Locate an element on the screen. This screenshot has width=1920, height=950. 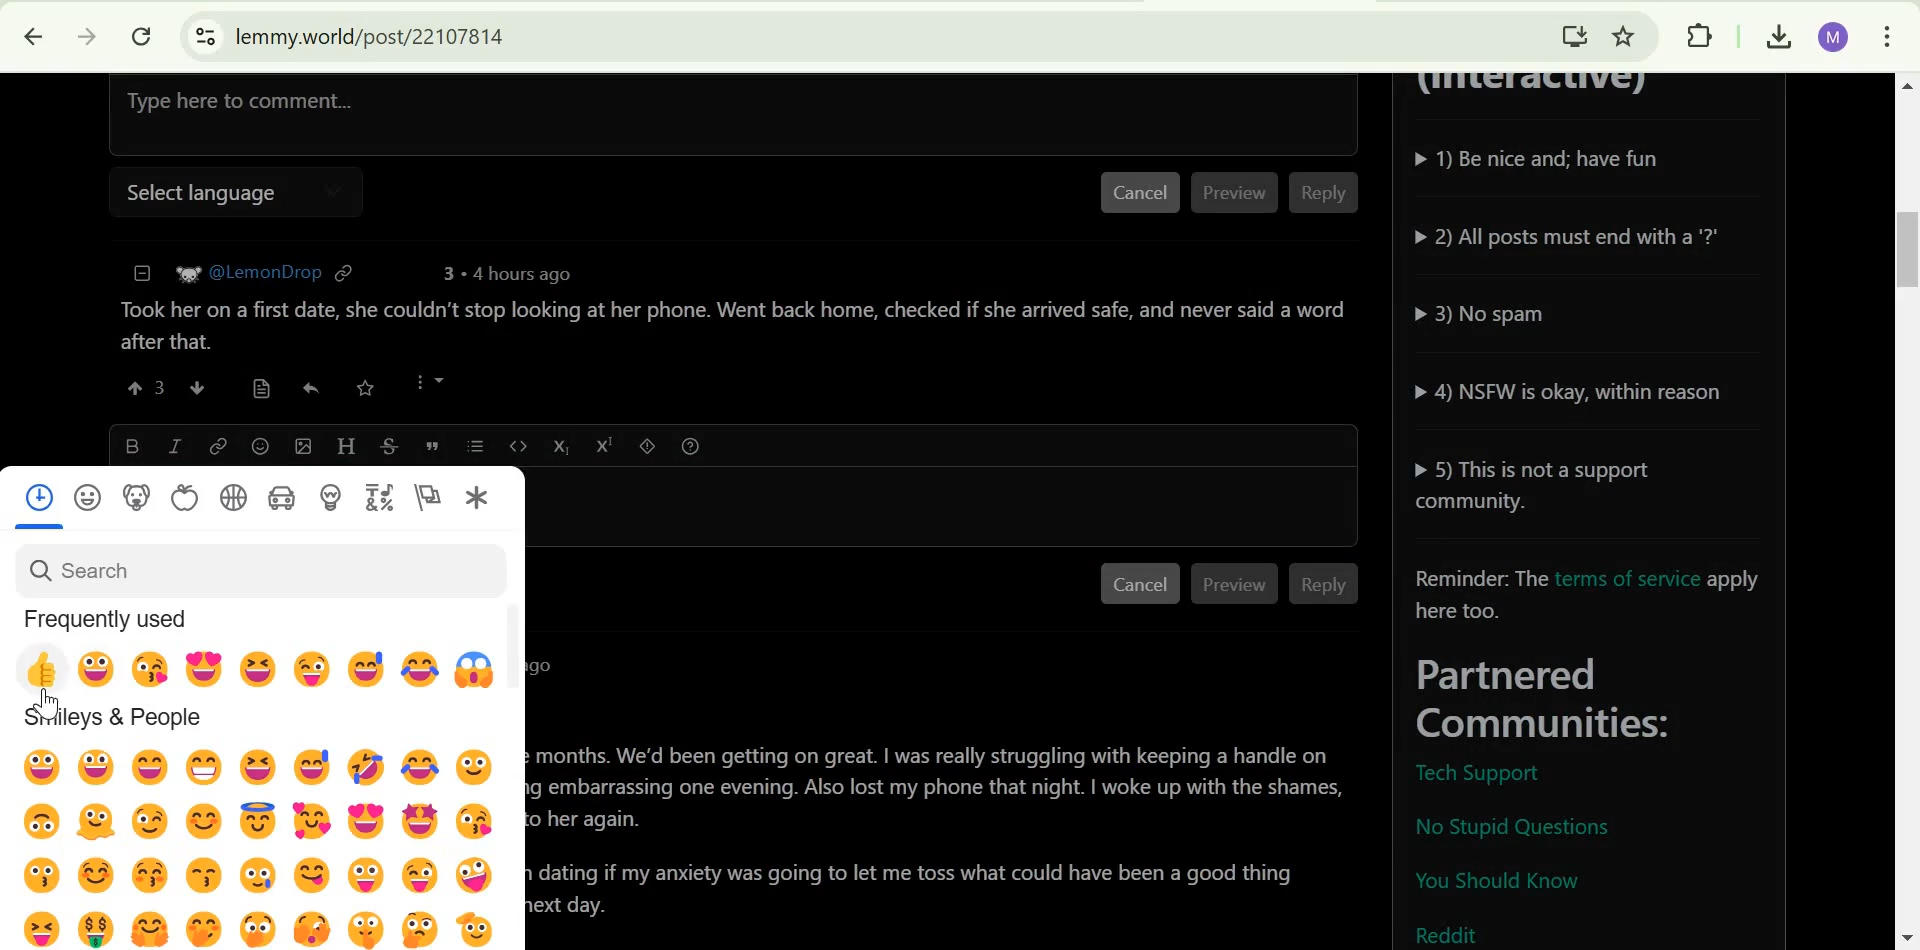
code is located at coordinates (517, 445).